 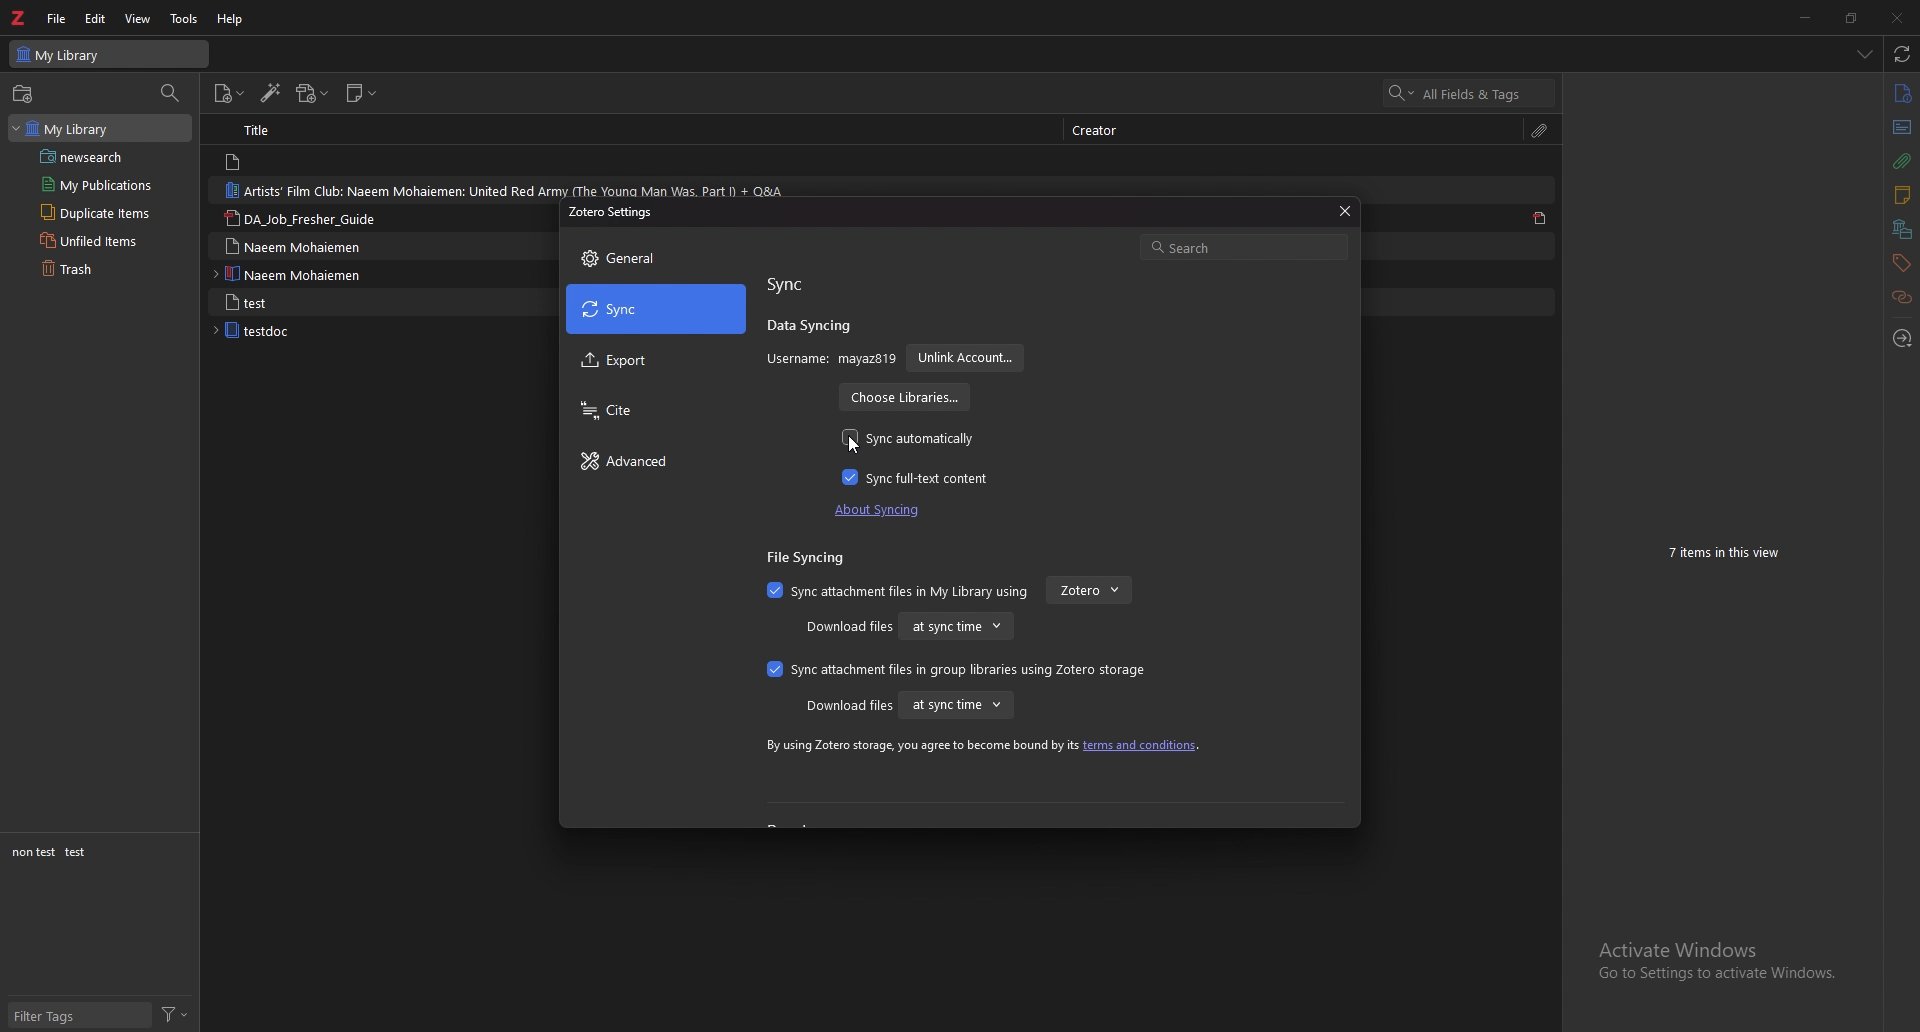 What do you see at coordinates (81, 1017) in the screenshot?
I see `filter tags` at bounding box center [81, 1017].